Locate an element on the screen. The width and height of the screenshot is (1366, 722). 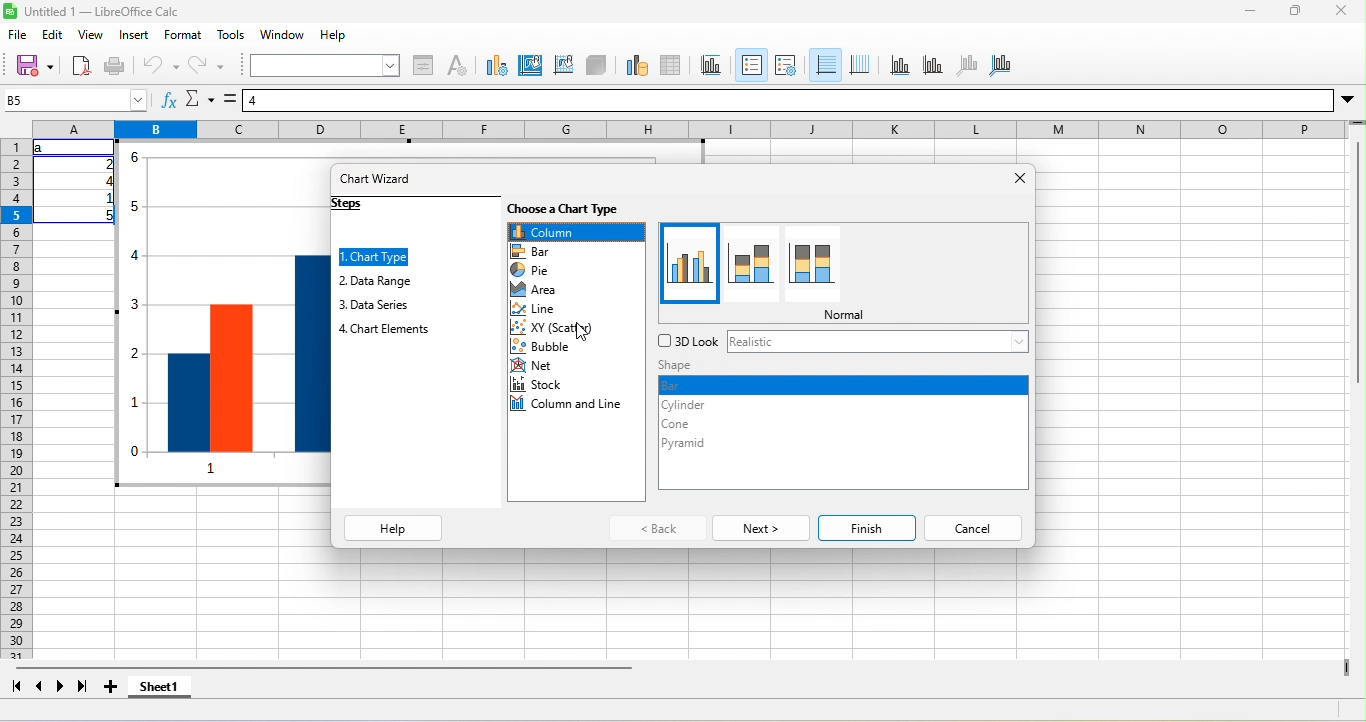
z axis is located at coordinates (968, 67).